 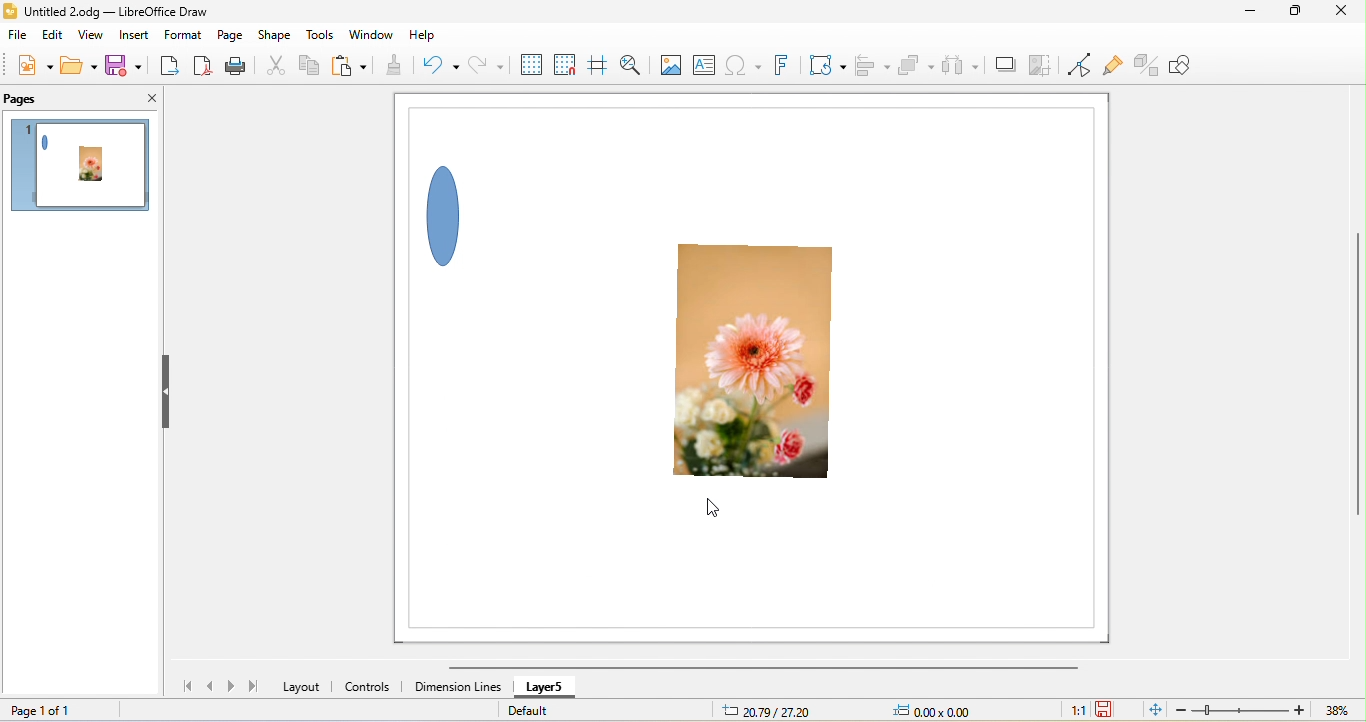 I want to click on page 1, so click(x=84, y=169).